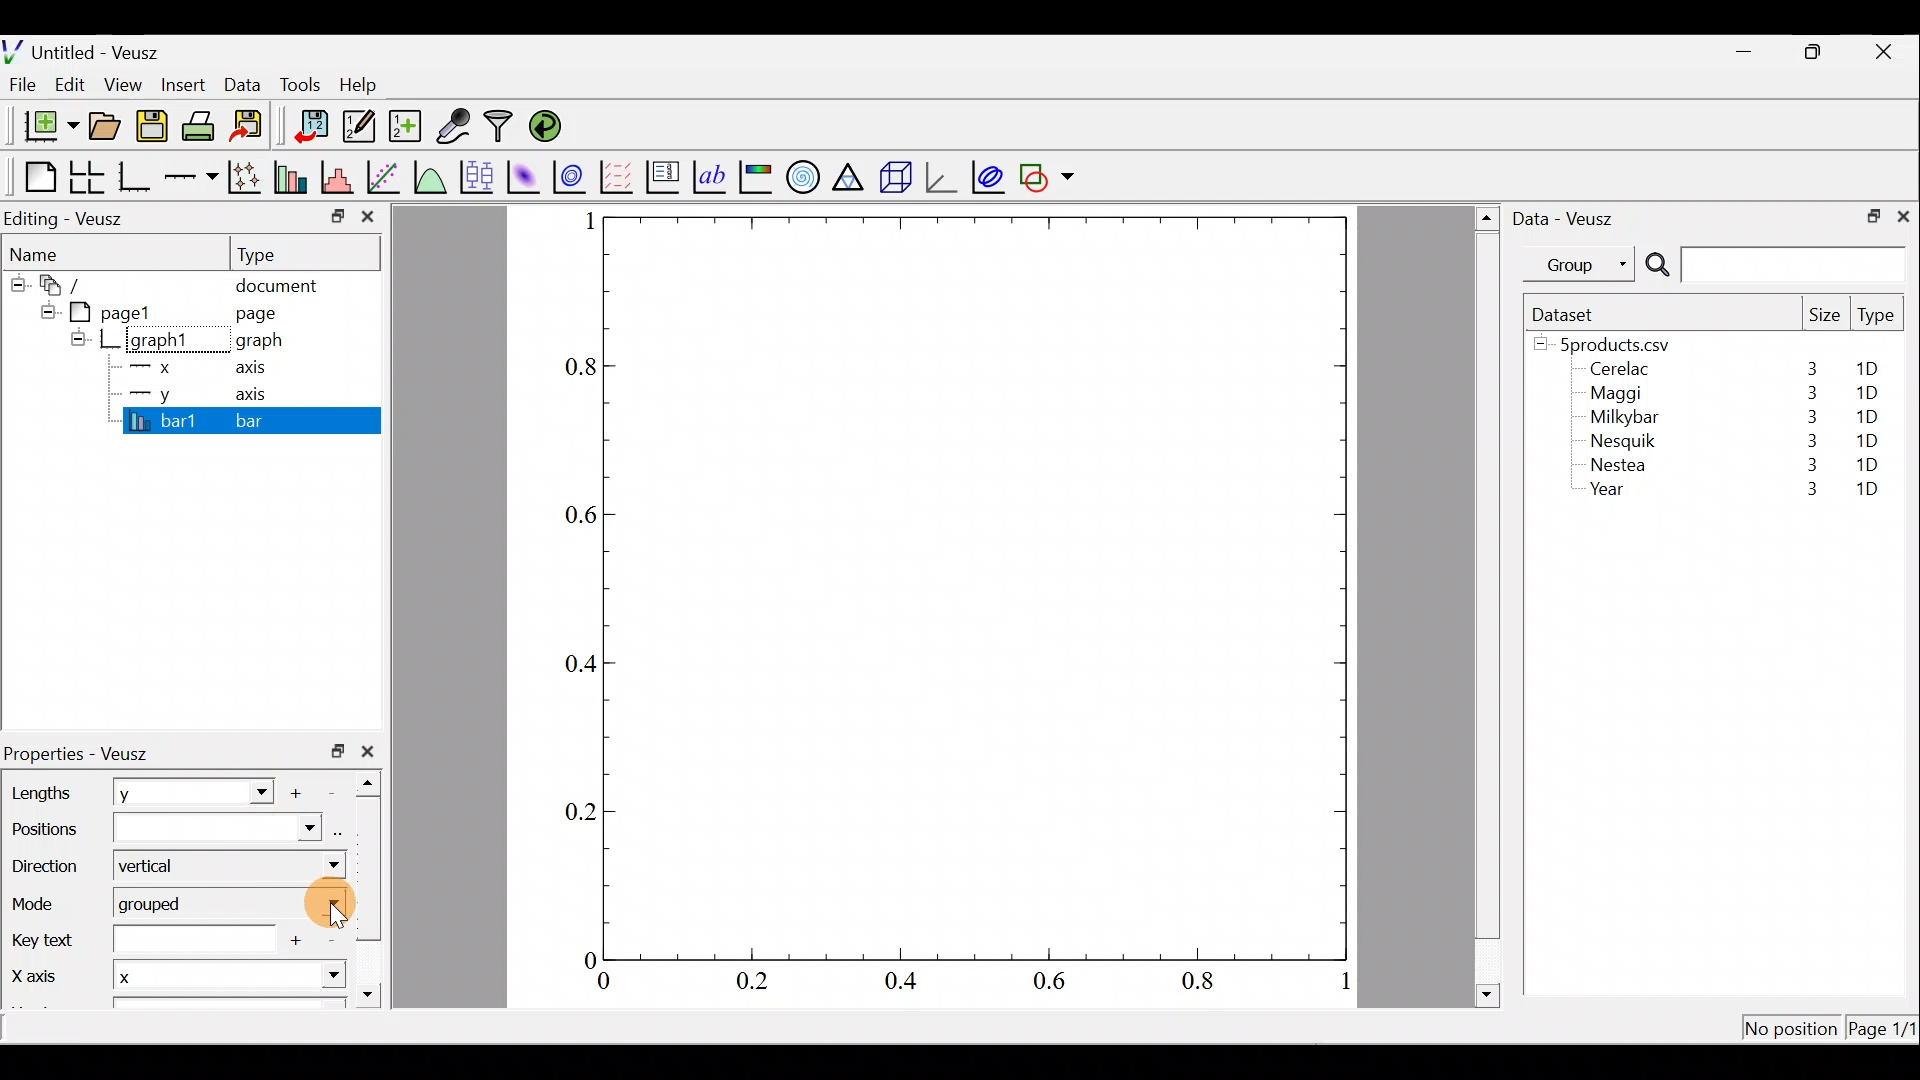 The height and width of the screenshot is (1080, 1920). I want to click on Direction, so click(50, 869).